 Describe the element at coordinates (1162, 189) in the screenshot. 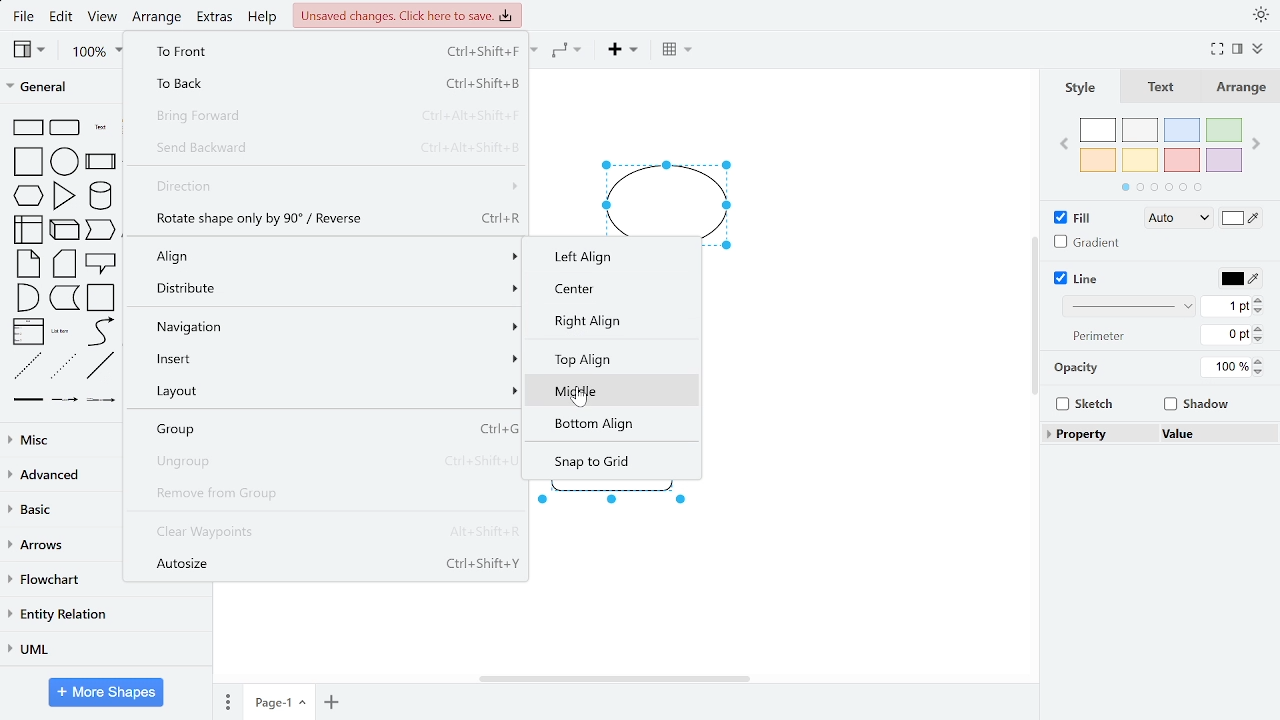

I see `pages in colors` at that location.